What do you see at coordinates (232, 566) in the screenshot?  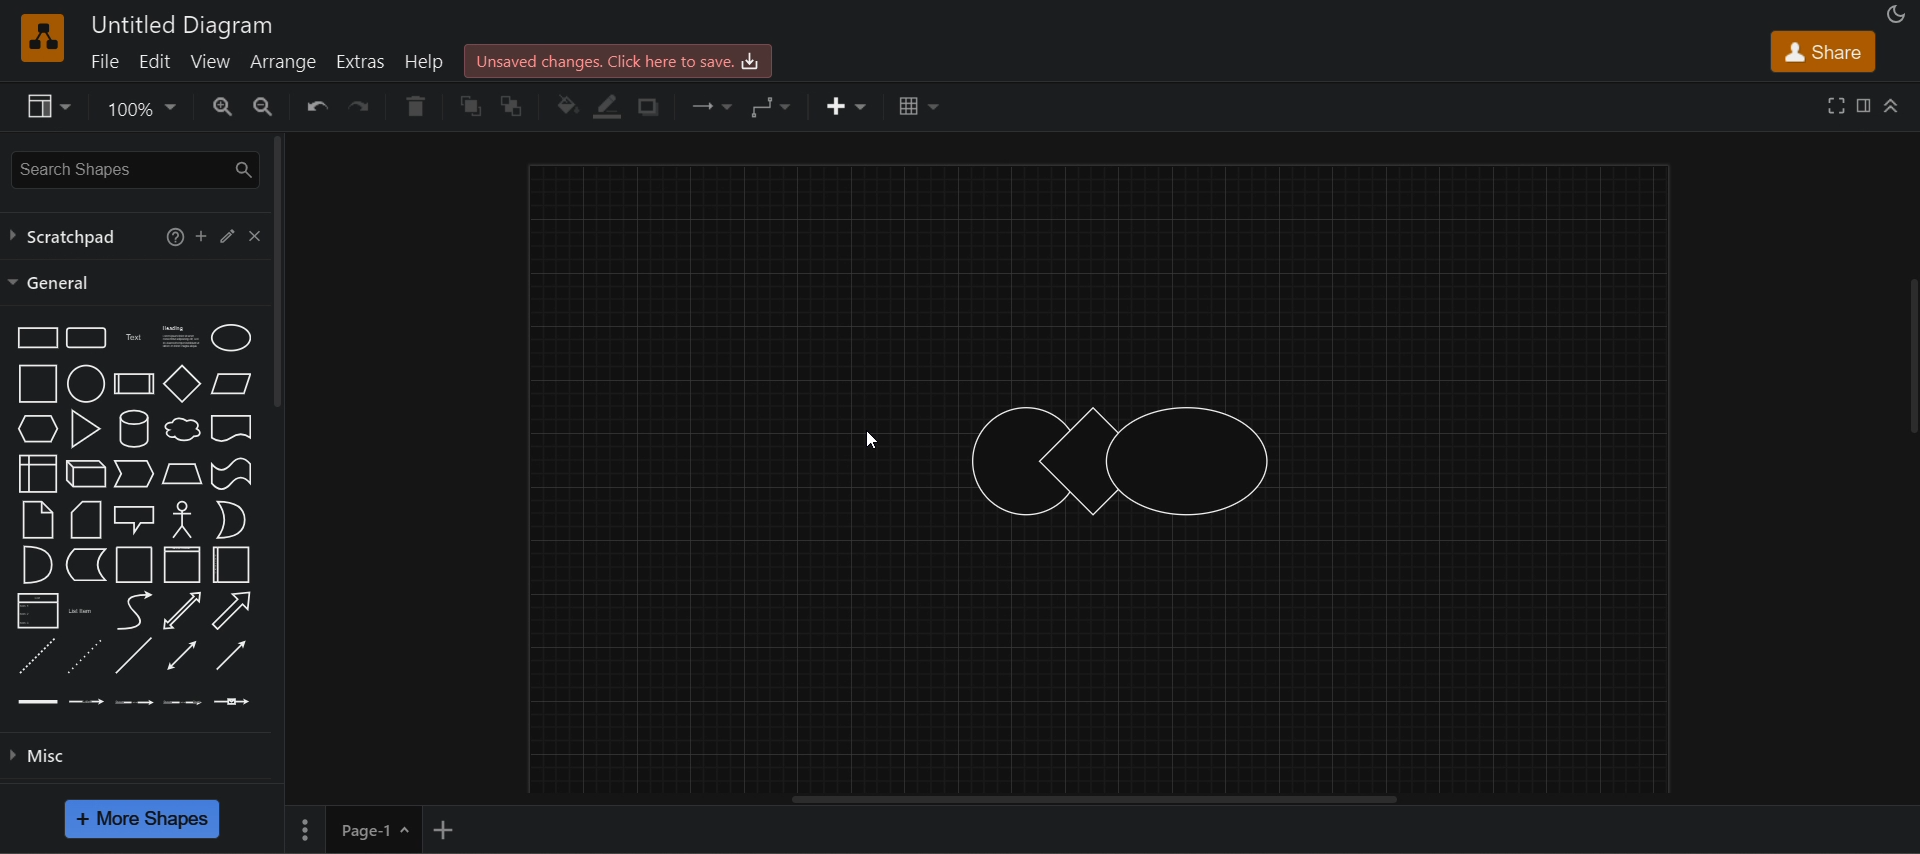 I see `Horizontal container` at bounding box center [232, 566].